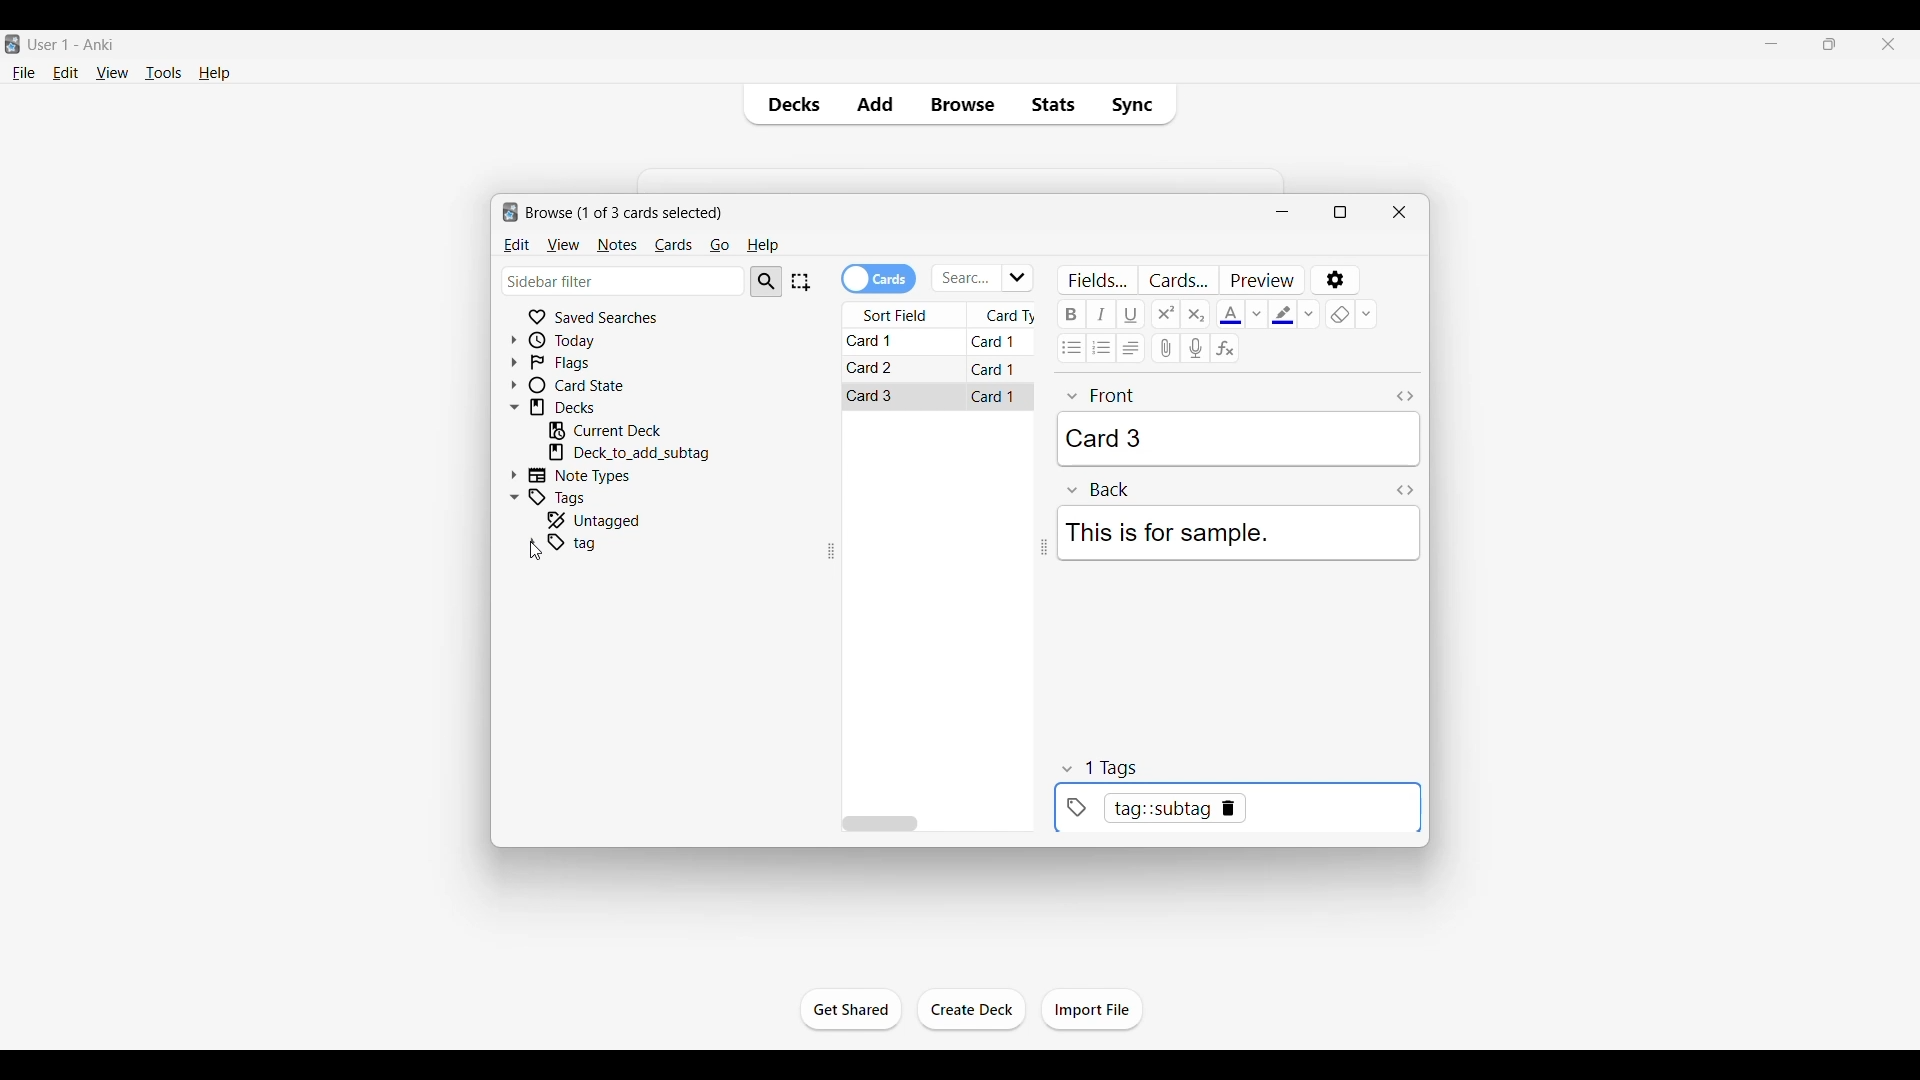 The width and height of the screenshot is (1920, 1080). I want to click on Card type column, so click(1006, 313).